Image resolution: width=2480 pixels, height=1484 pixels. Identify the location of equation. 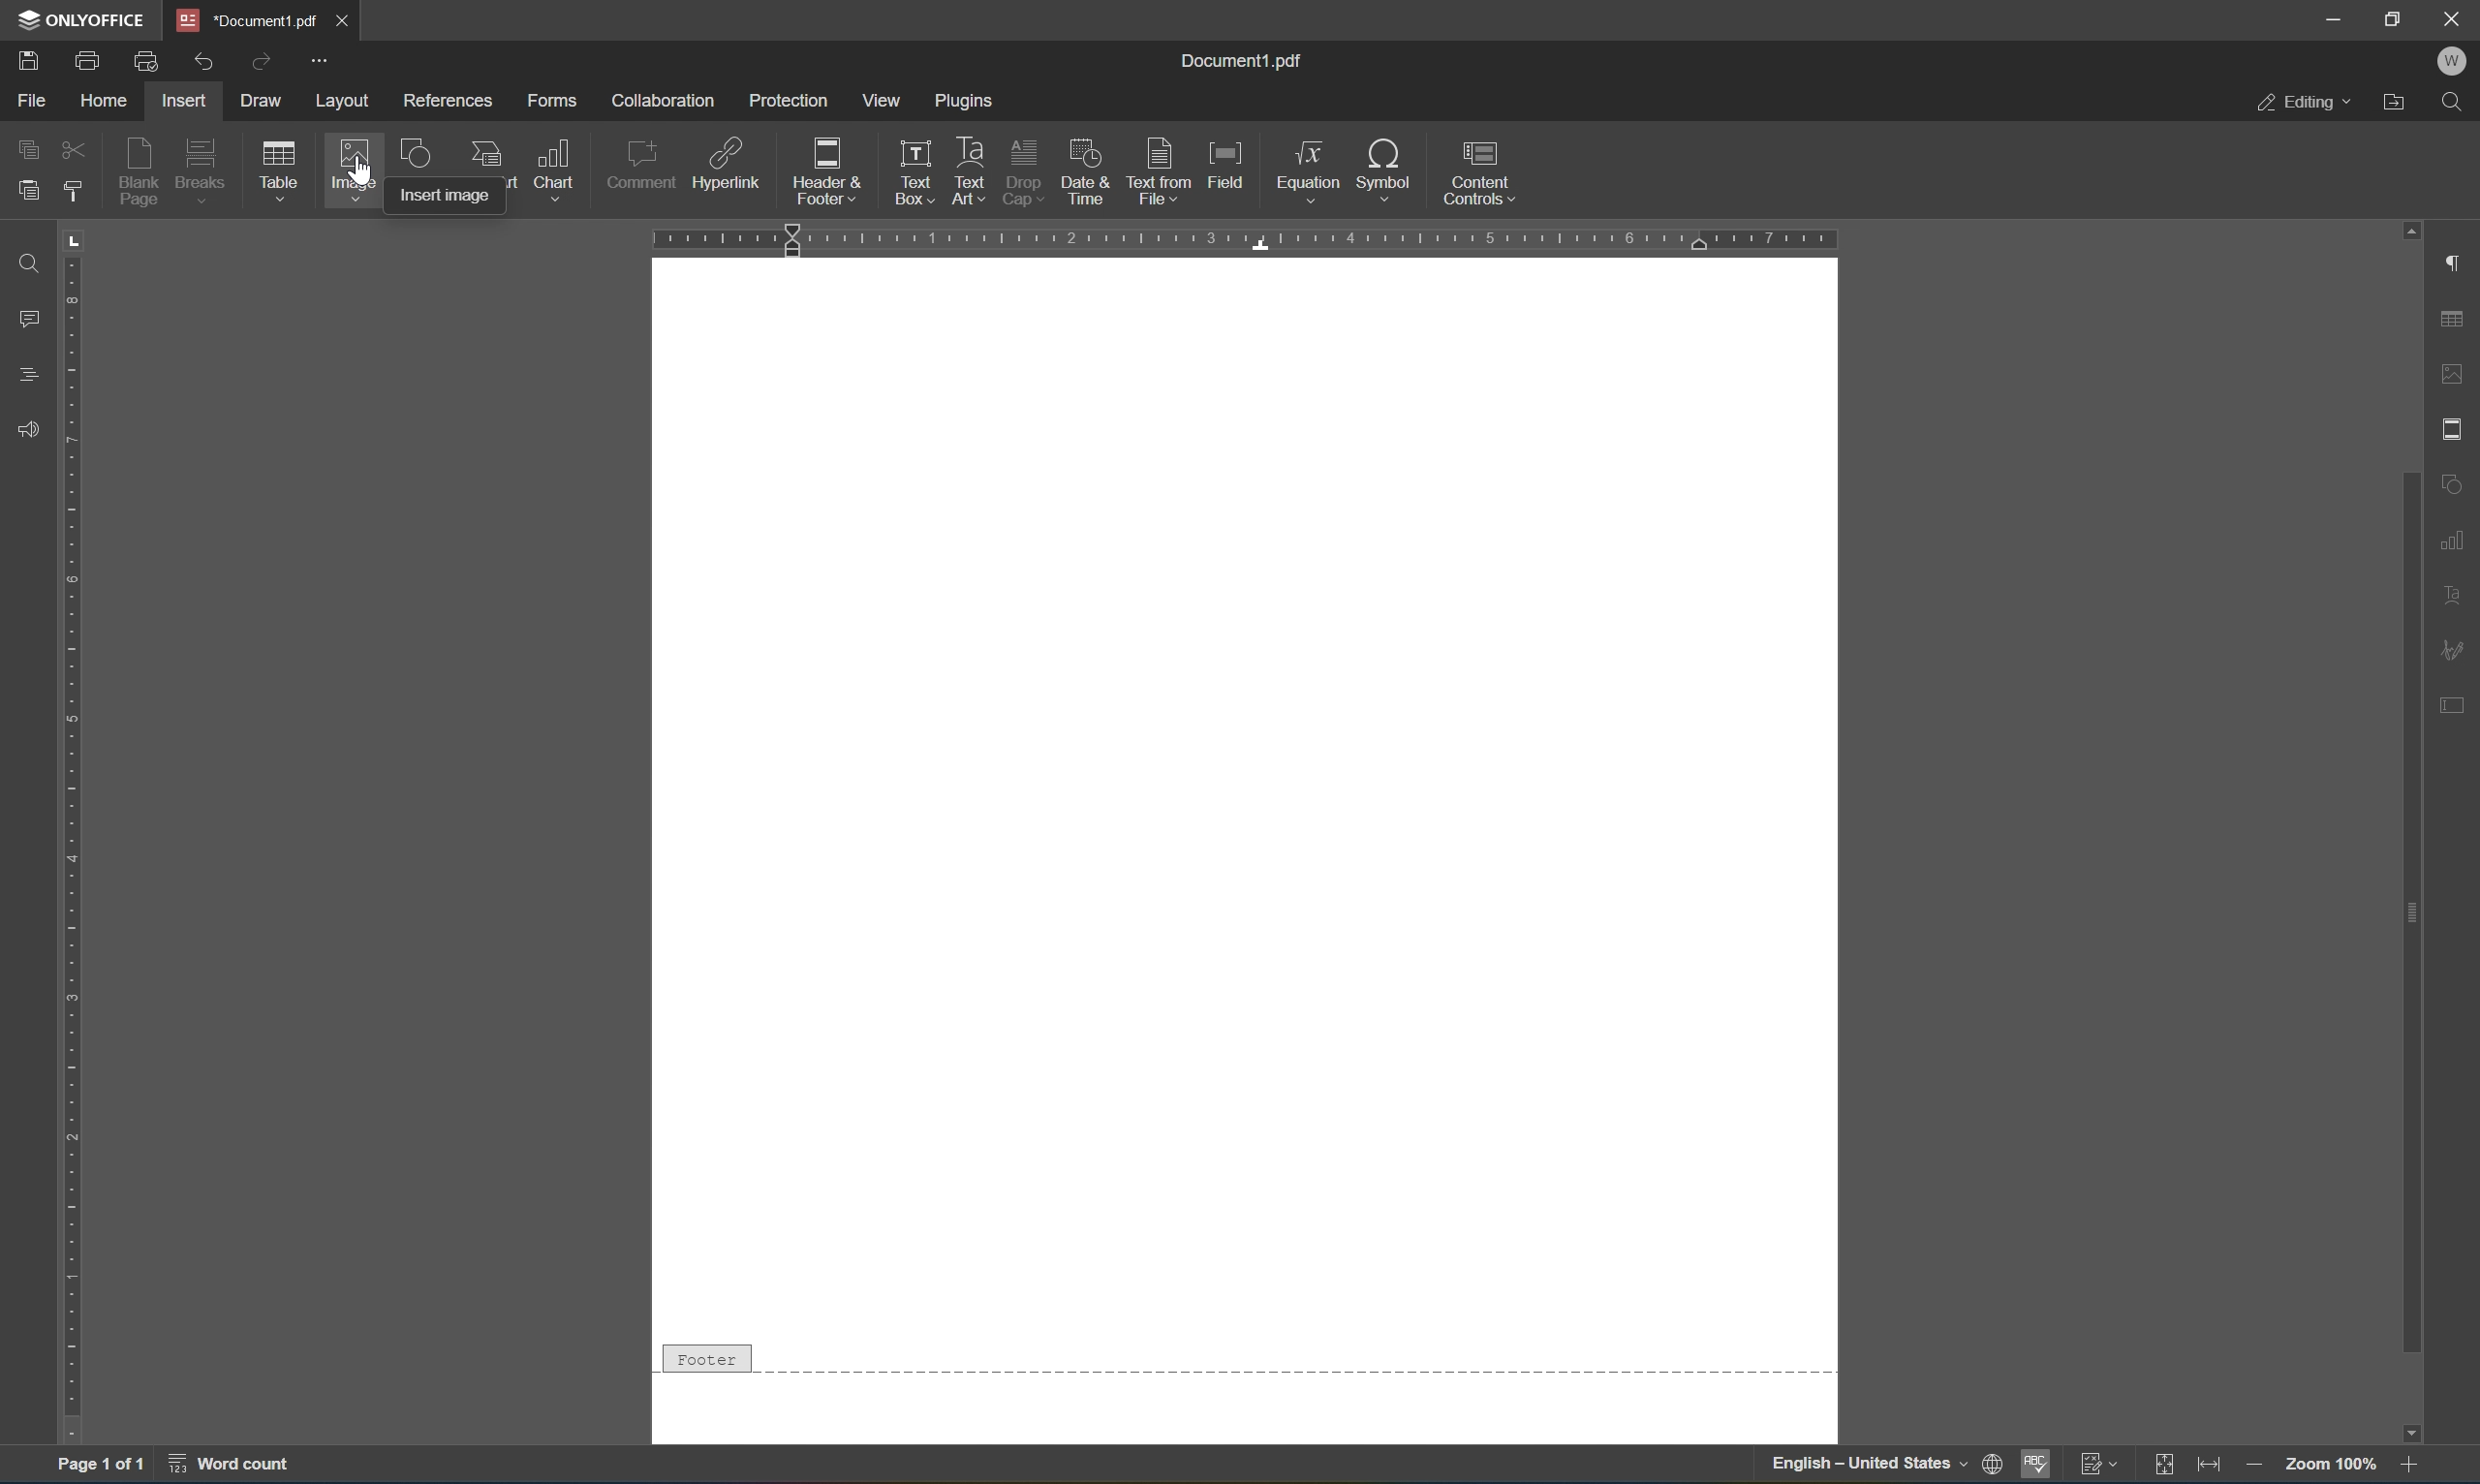
(1311, 170).